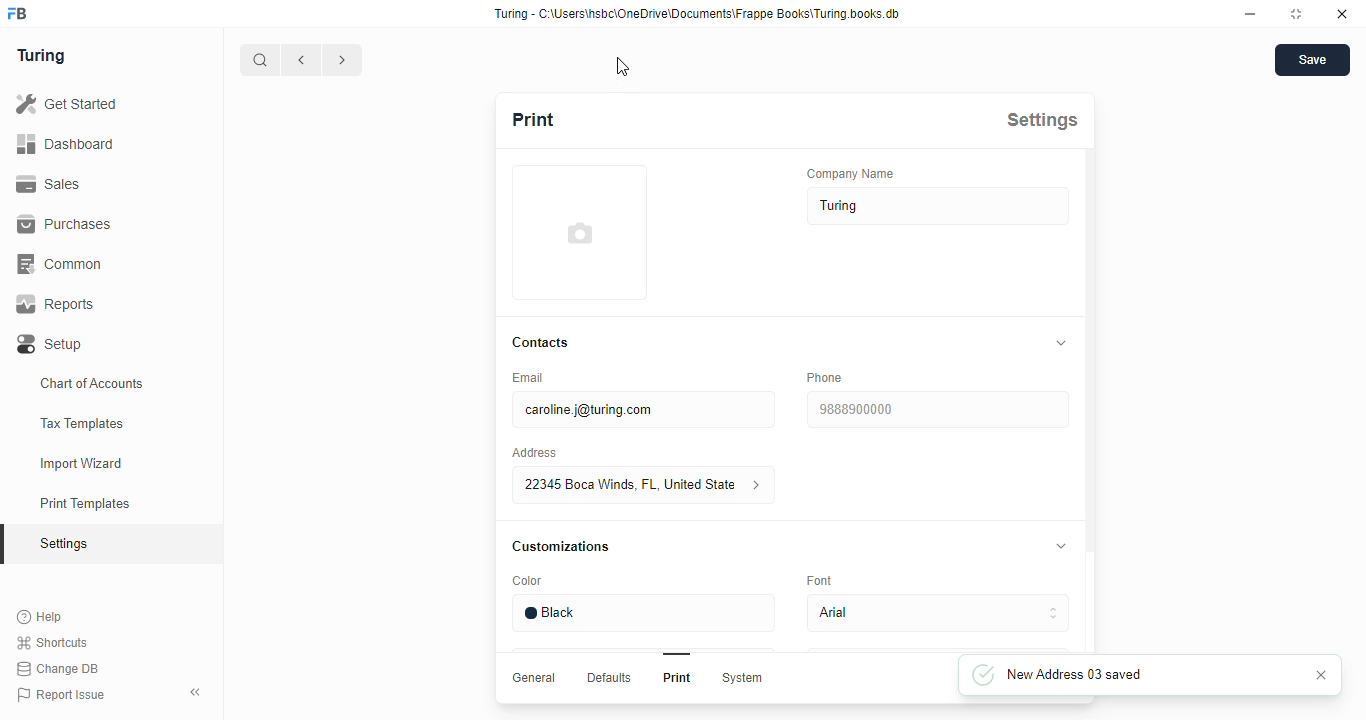 Image resolution: width=1366 pixels, height=720 pixels. I want to click on toggle maximize, so click(1295, 13).